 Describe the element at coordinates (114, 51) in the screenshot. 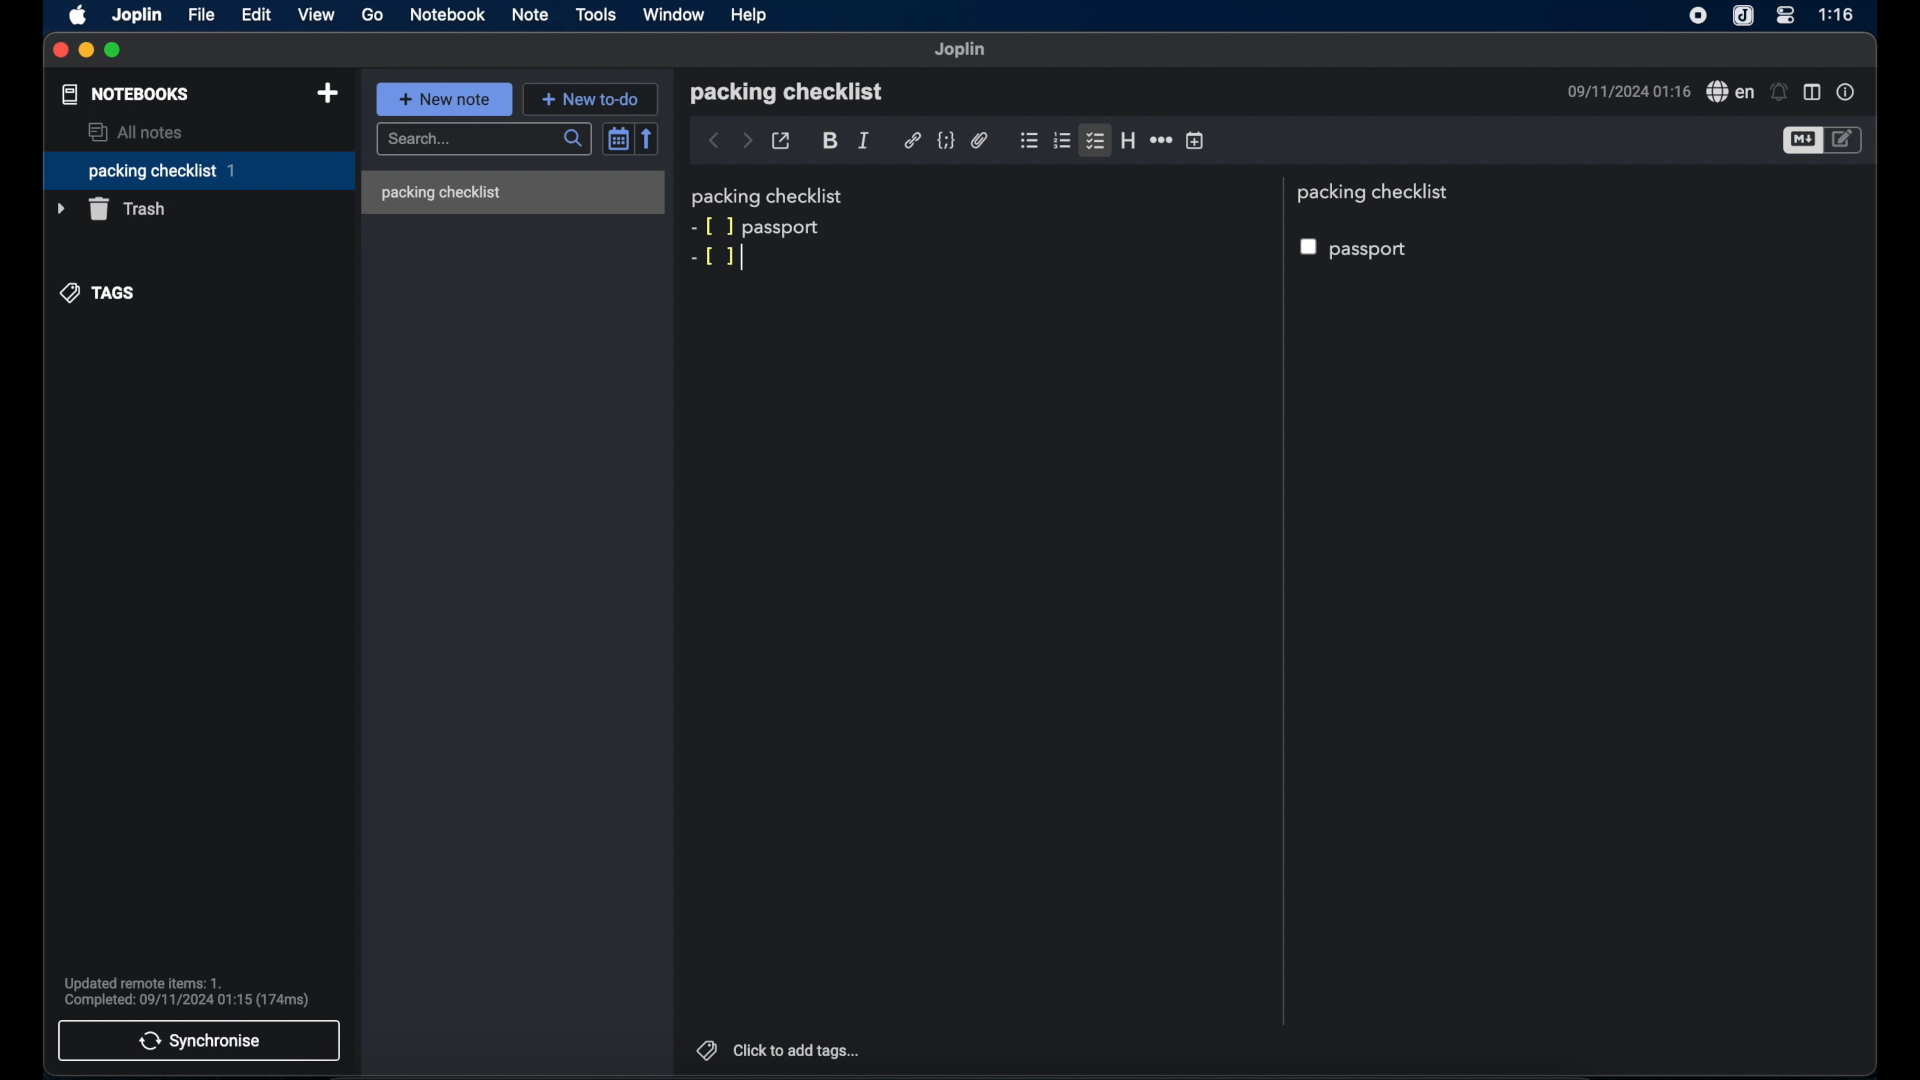

I see `maximize` at that location.